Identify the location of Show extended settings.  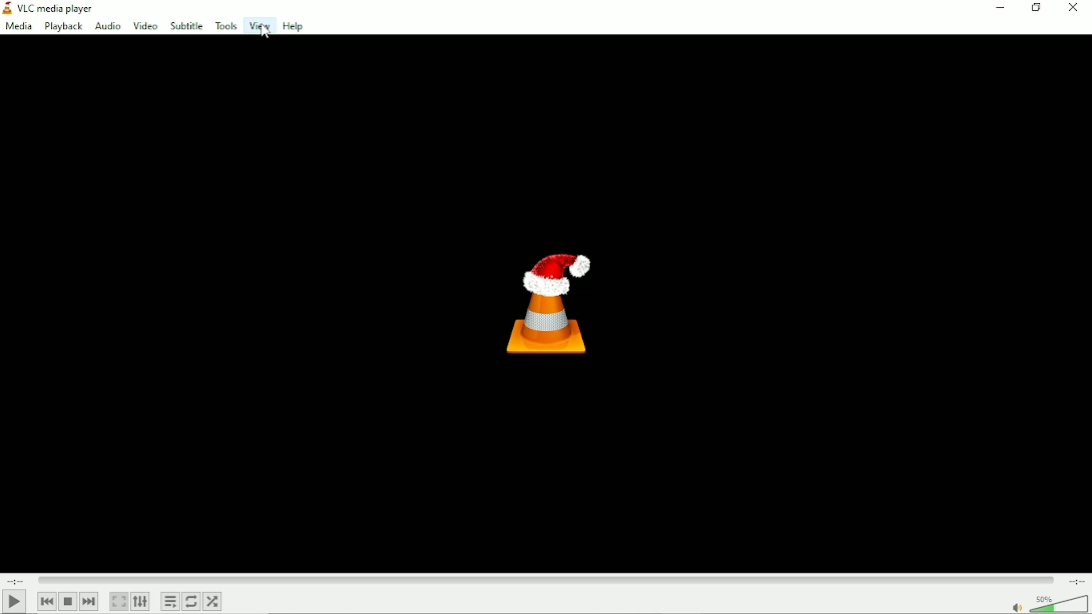
(141, 602).